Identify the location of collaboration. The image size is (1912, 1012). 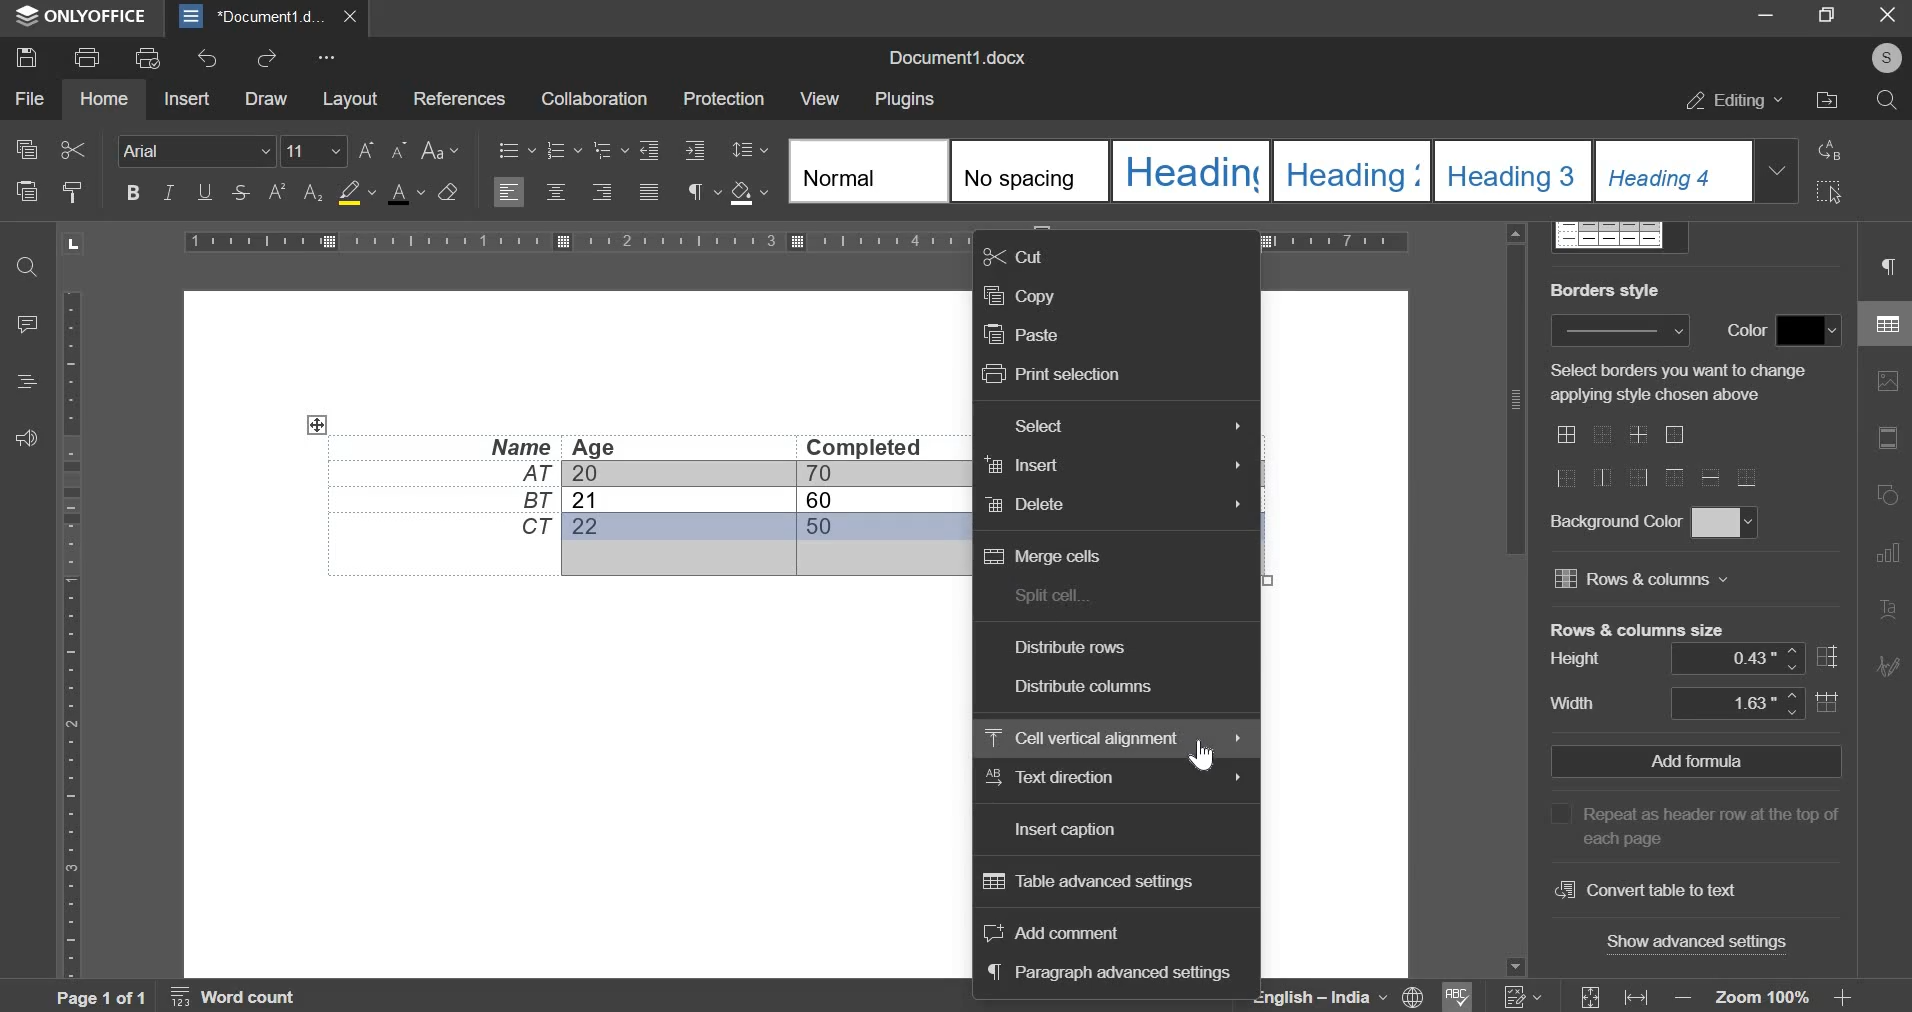
(593, 98).